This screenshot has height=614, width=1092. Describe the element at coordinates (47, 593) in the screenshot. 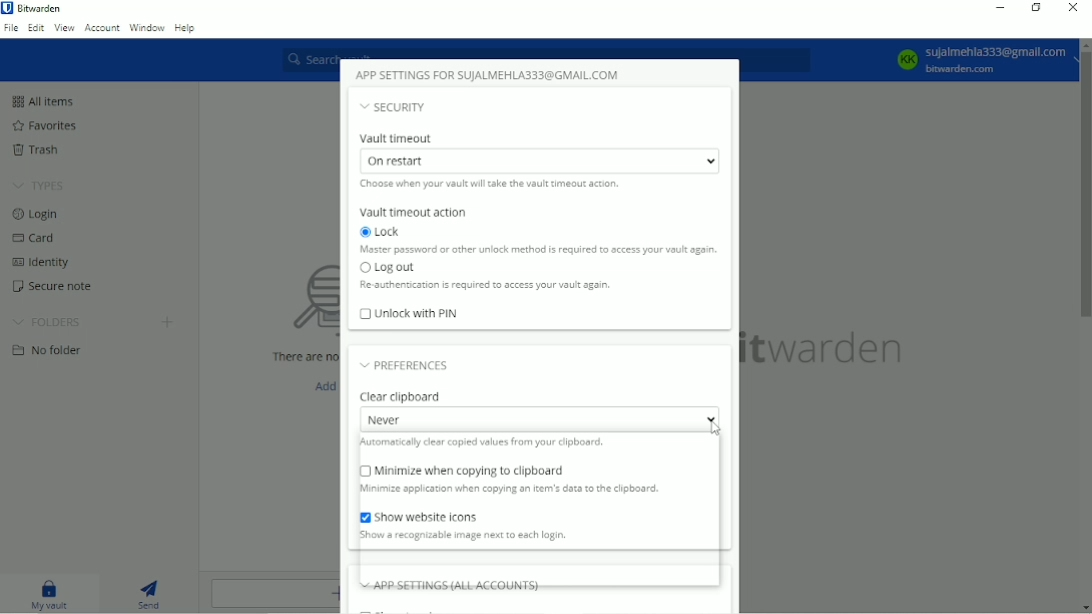

I see `My vault` at that location.